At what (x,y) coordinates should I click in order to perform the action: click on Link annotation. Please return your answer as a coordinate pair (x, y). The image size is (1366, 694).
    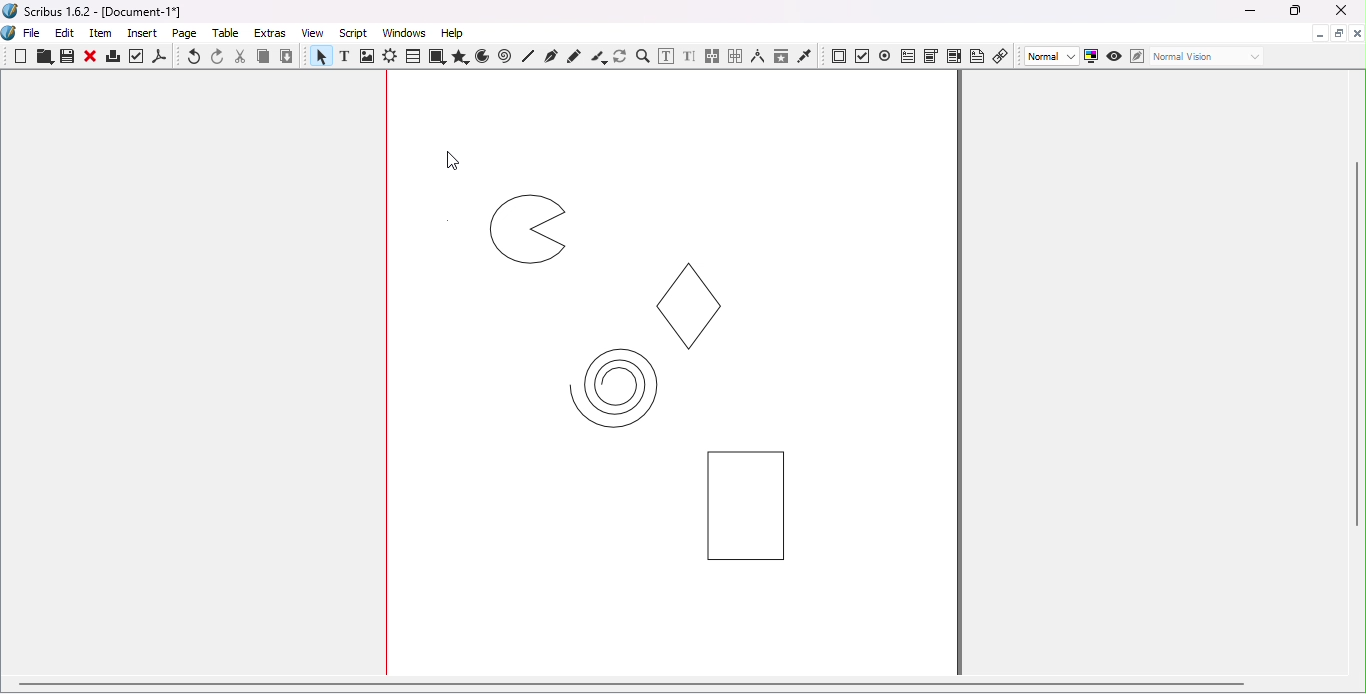
    Looking at the image, I should click on (1002, 55).